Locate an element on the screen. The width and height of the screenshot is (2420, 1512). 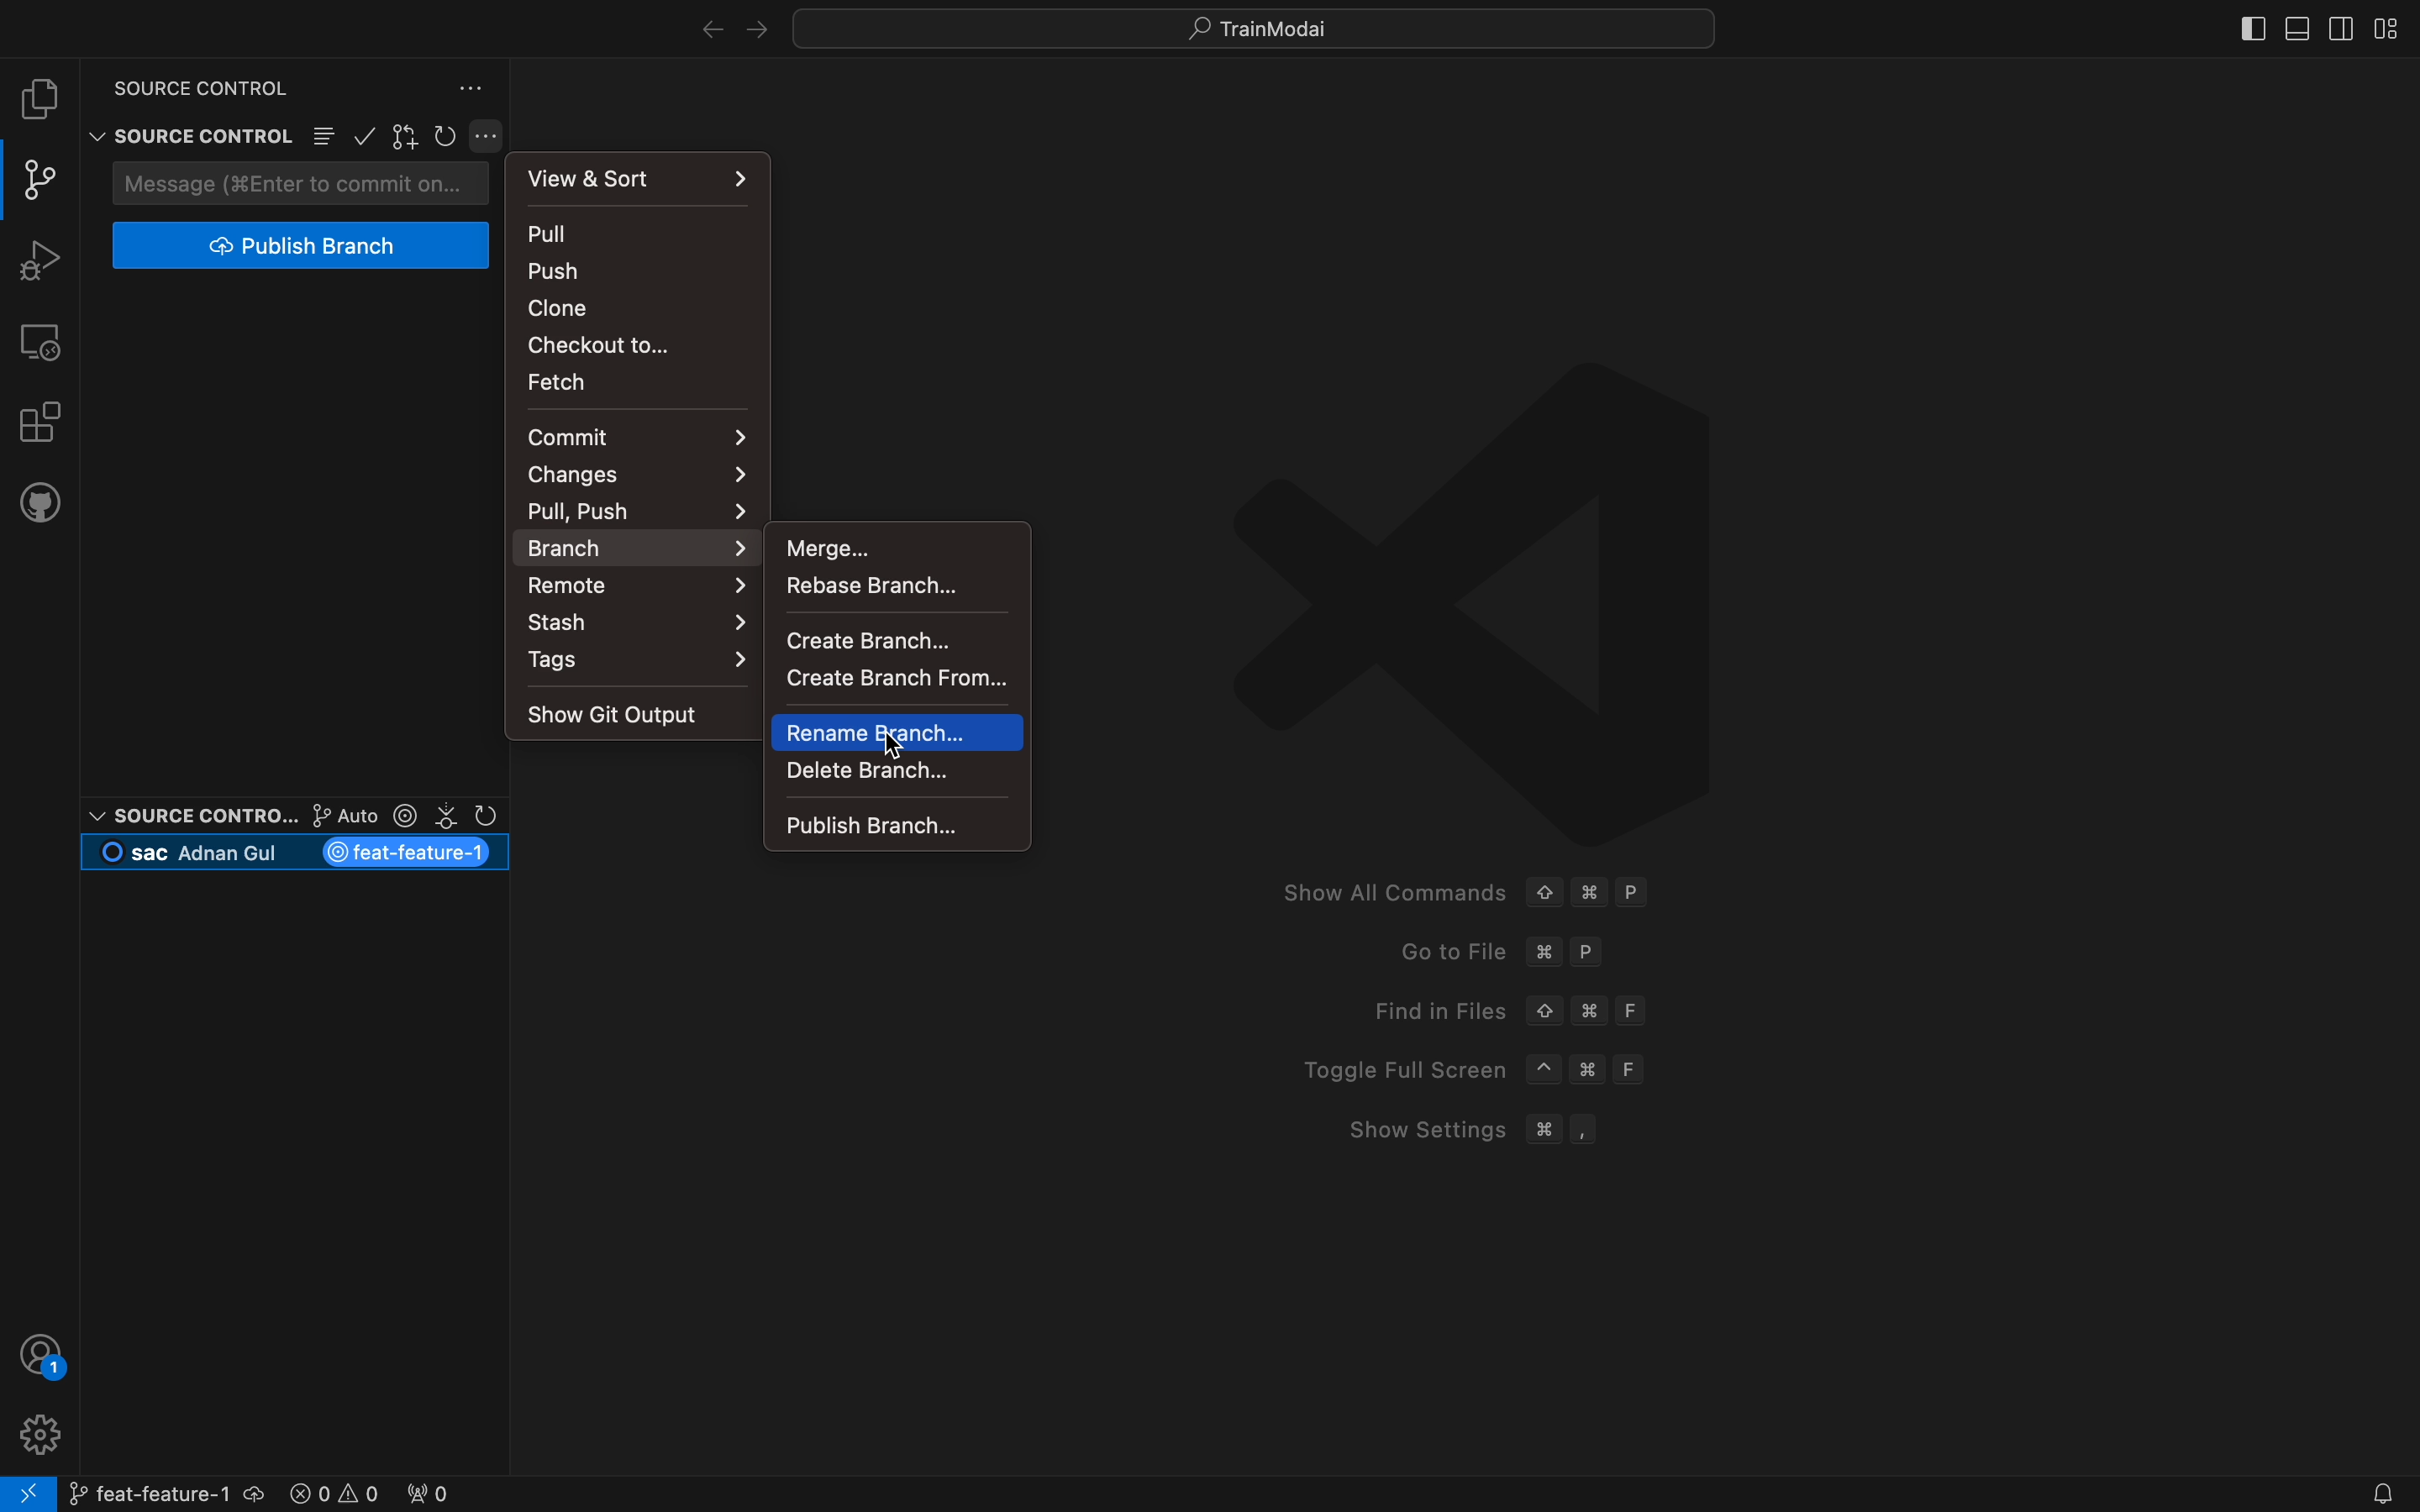
delete is located at coordinates (900, 772).